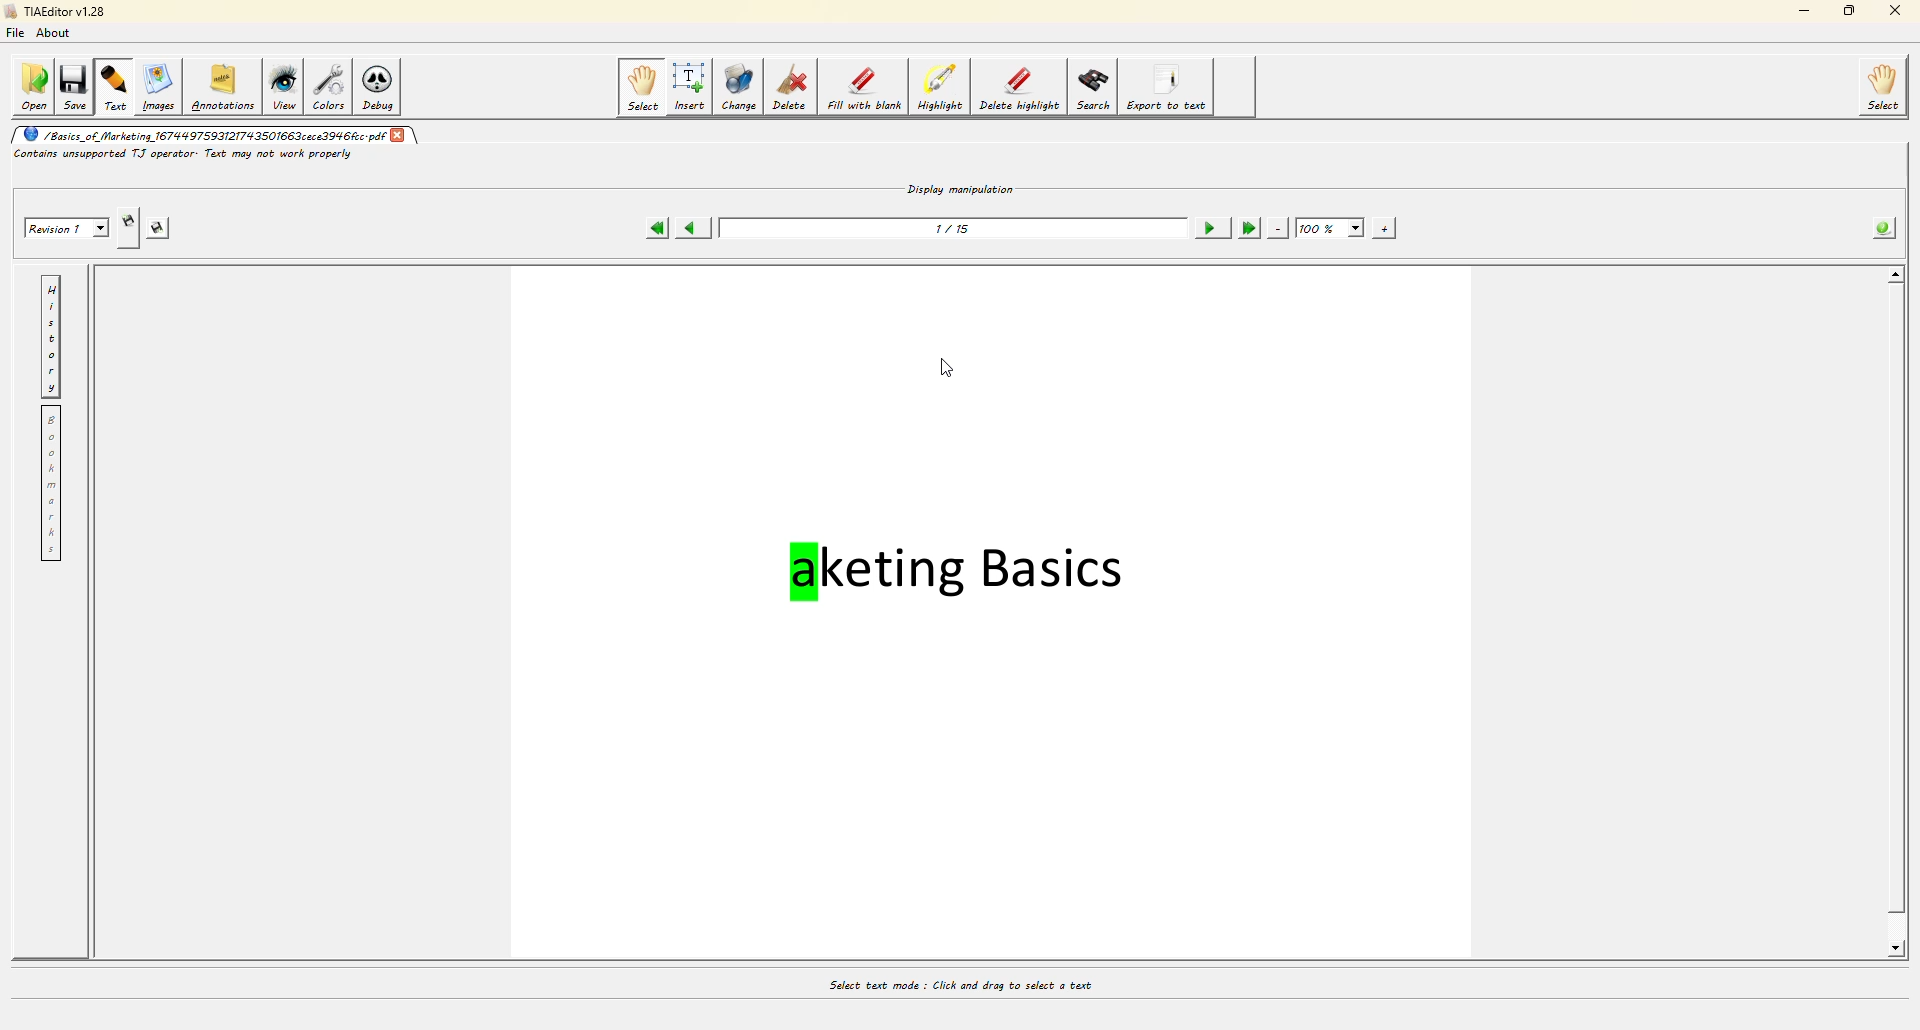  Describe the element at coordinates (1896, 11) in the screenshot. I see `close` at that location.